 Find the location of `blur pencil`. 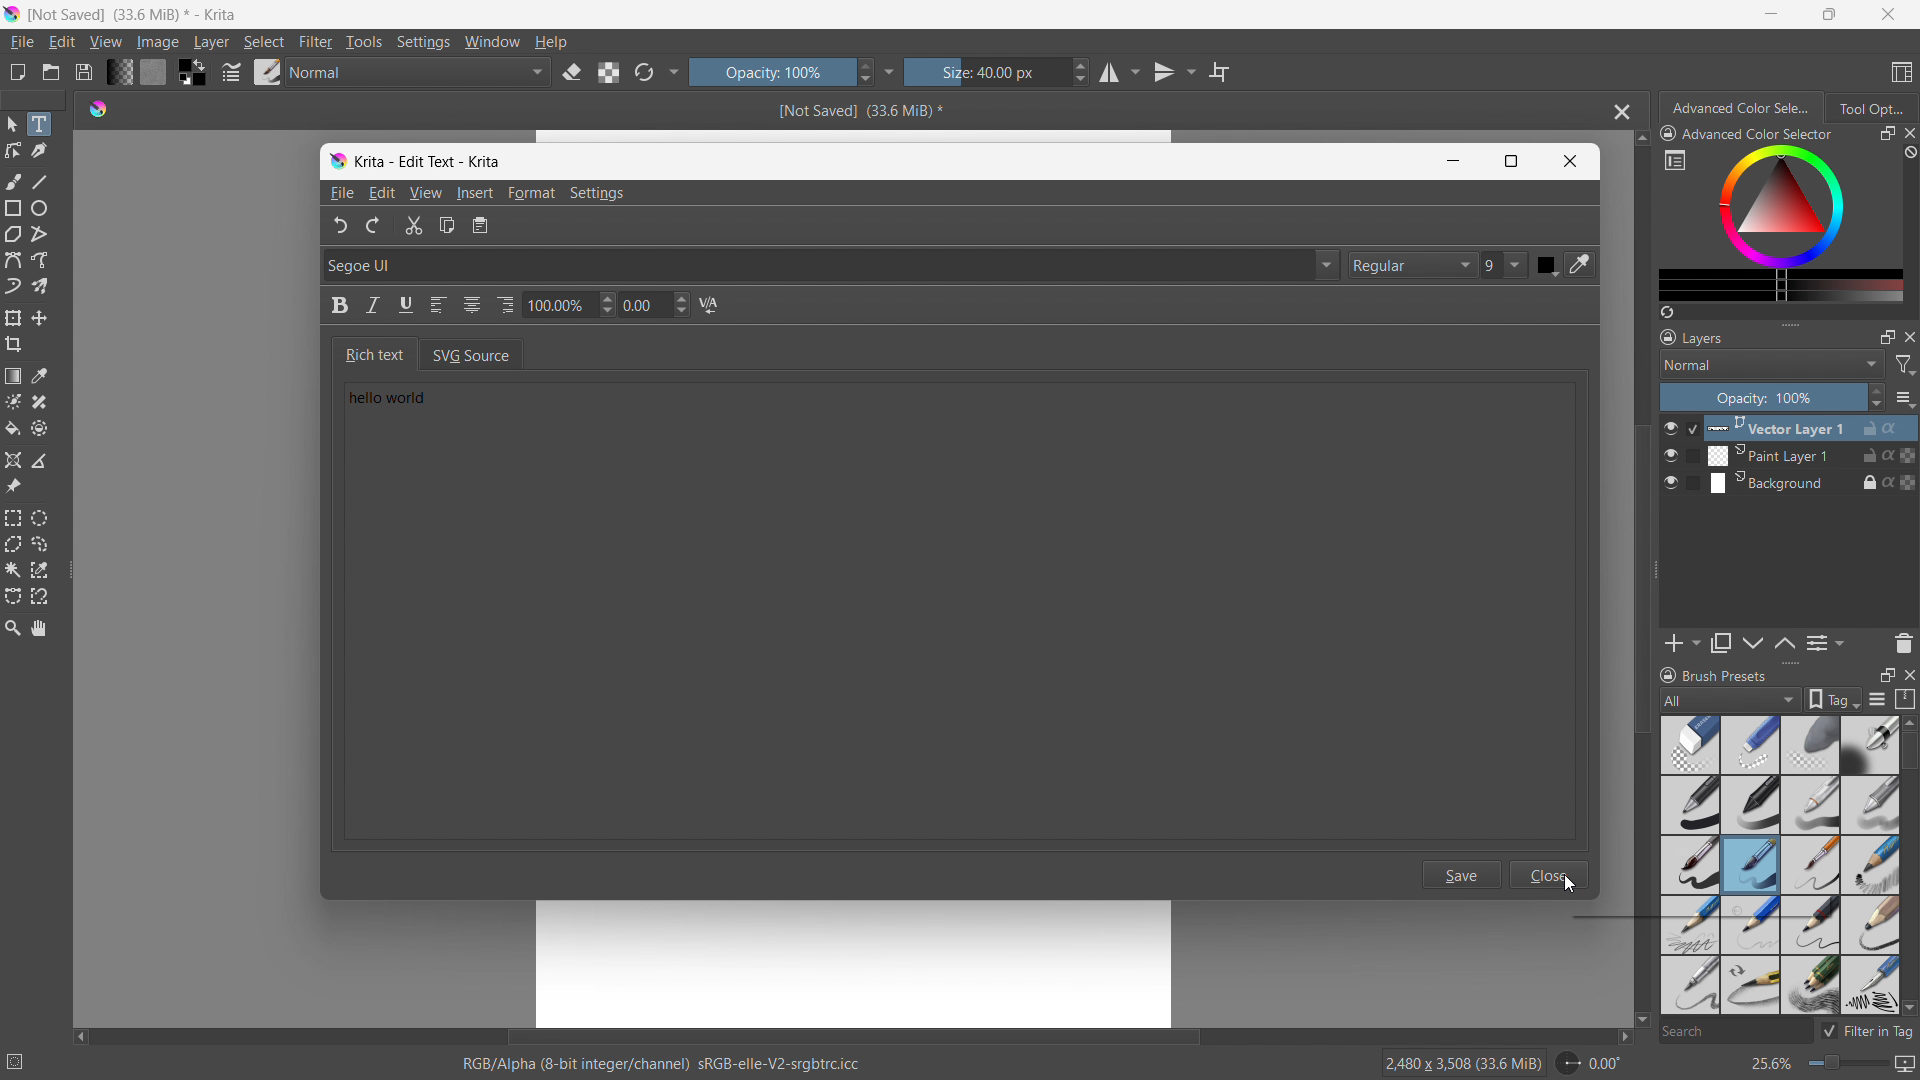

blur pencil is located at coordinates (1870, 803).